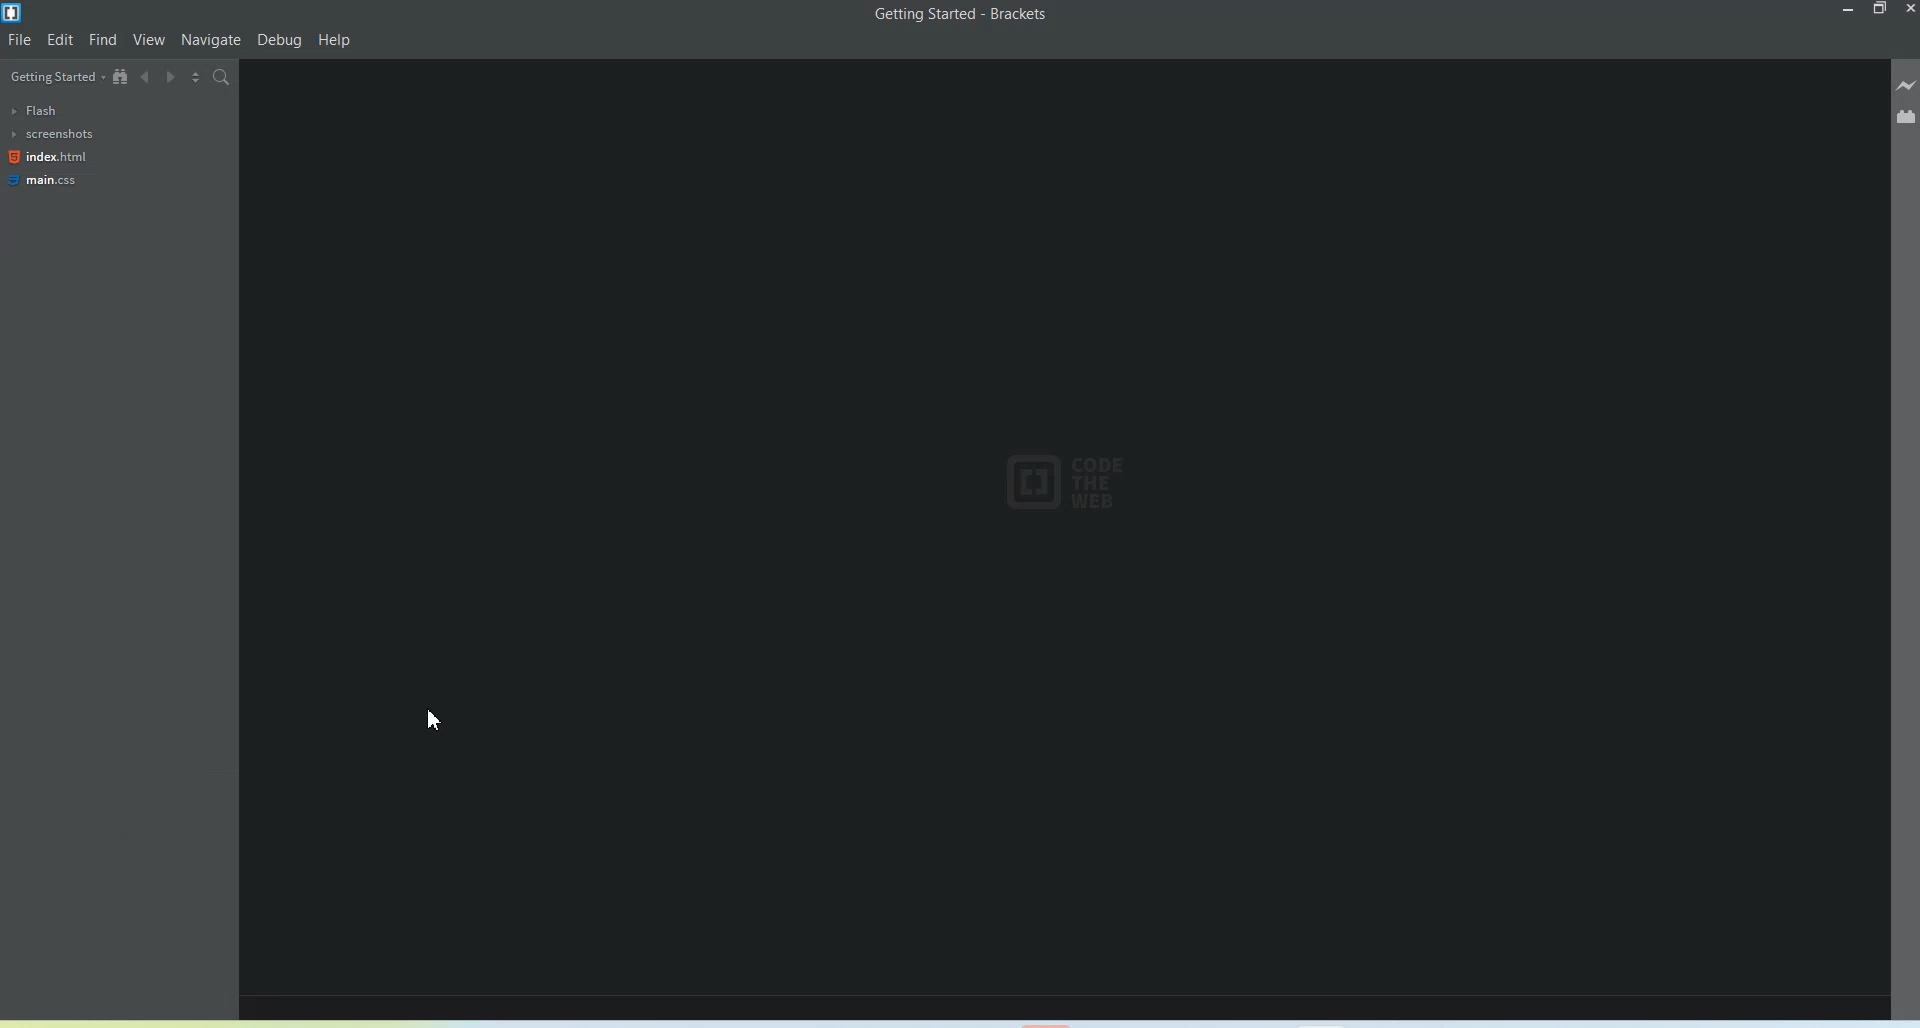 This screenshot has height=1028, width=1920. I want to click on Debug, so click(280, 41).